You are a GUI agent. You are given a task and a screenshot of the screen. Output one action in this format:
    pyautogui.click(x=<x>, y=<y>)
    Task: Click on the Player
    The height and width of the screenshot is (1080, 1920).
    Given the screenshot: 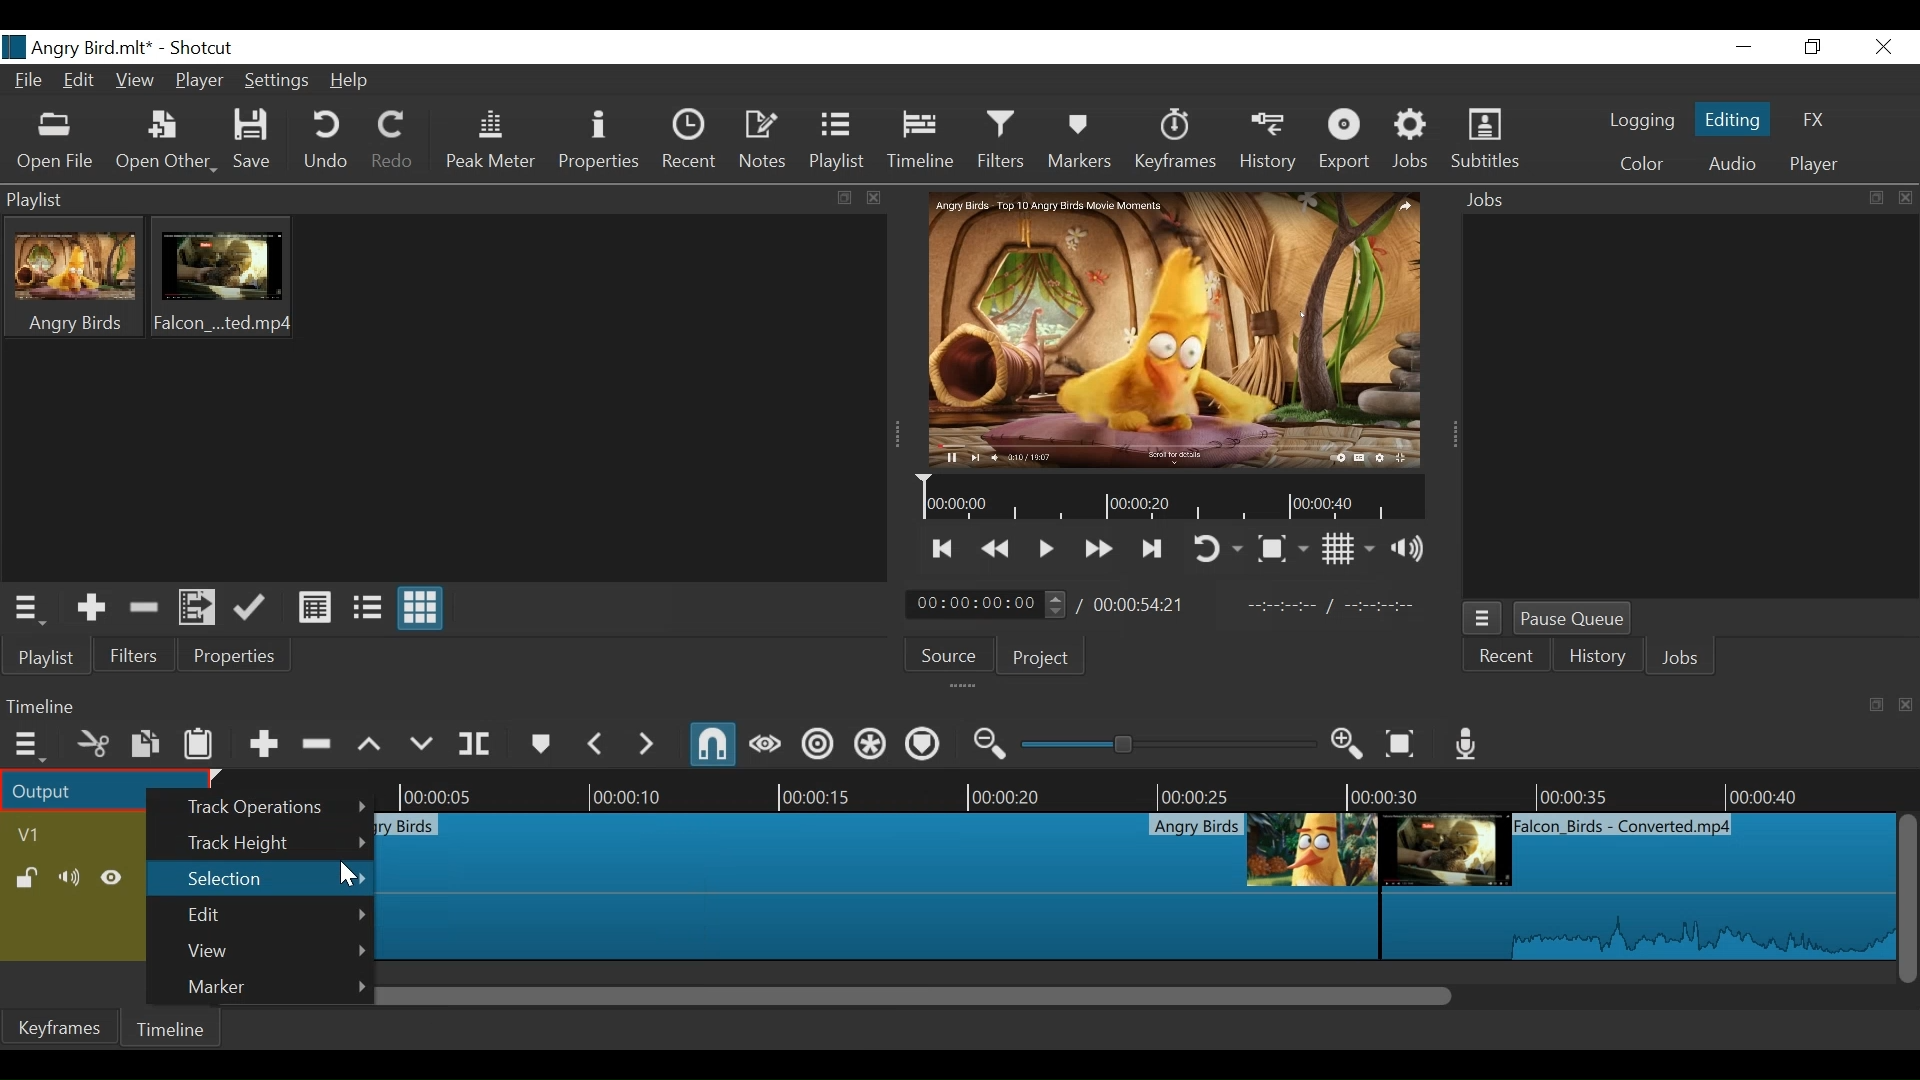 What is the action you would take?
    pyautogui.click(x=1817, y=164)
    